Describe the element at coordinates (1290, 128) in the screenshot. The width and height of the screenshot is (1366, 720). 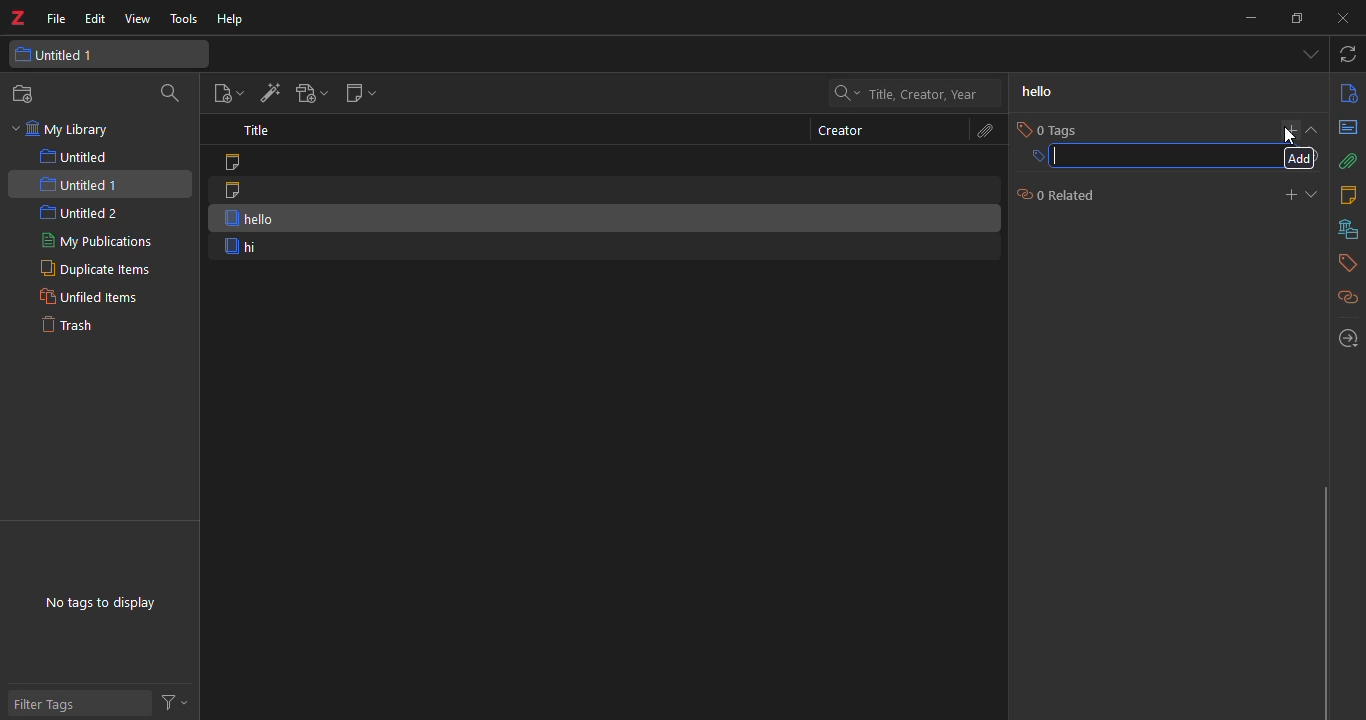
I see `add` at that location.